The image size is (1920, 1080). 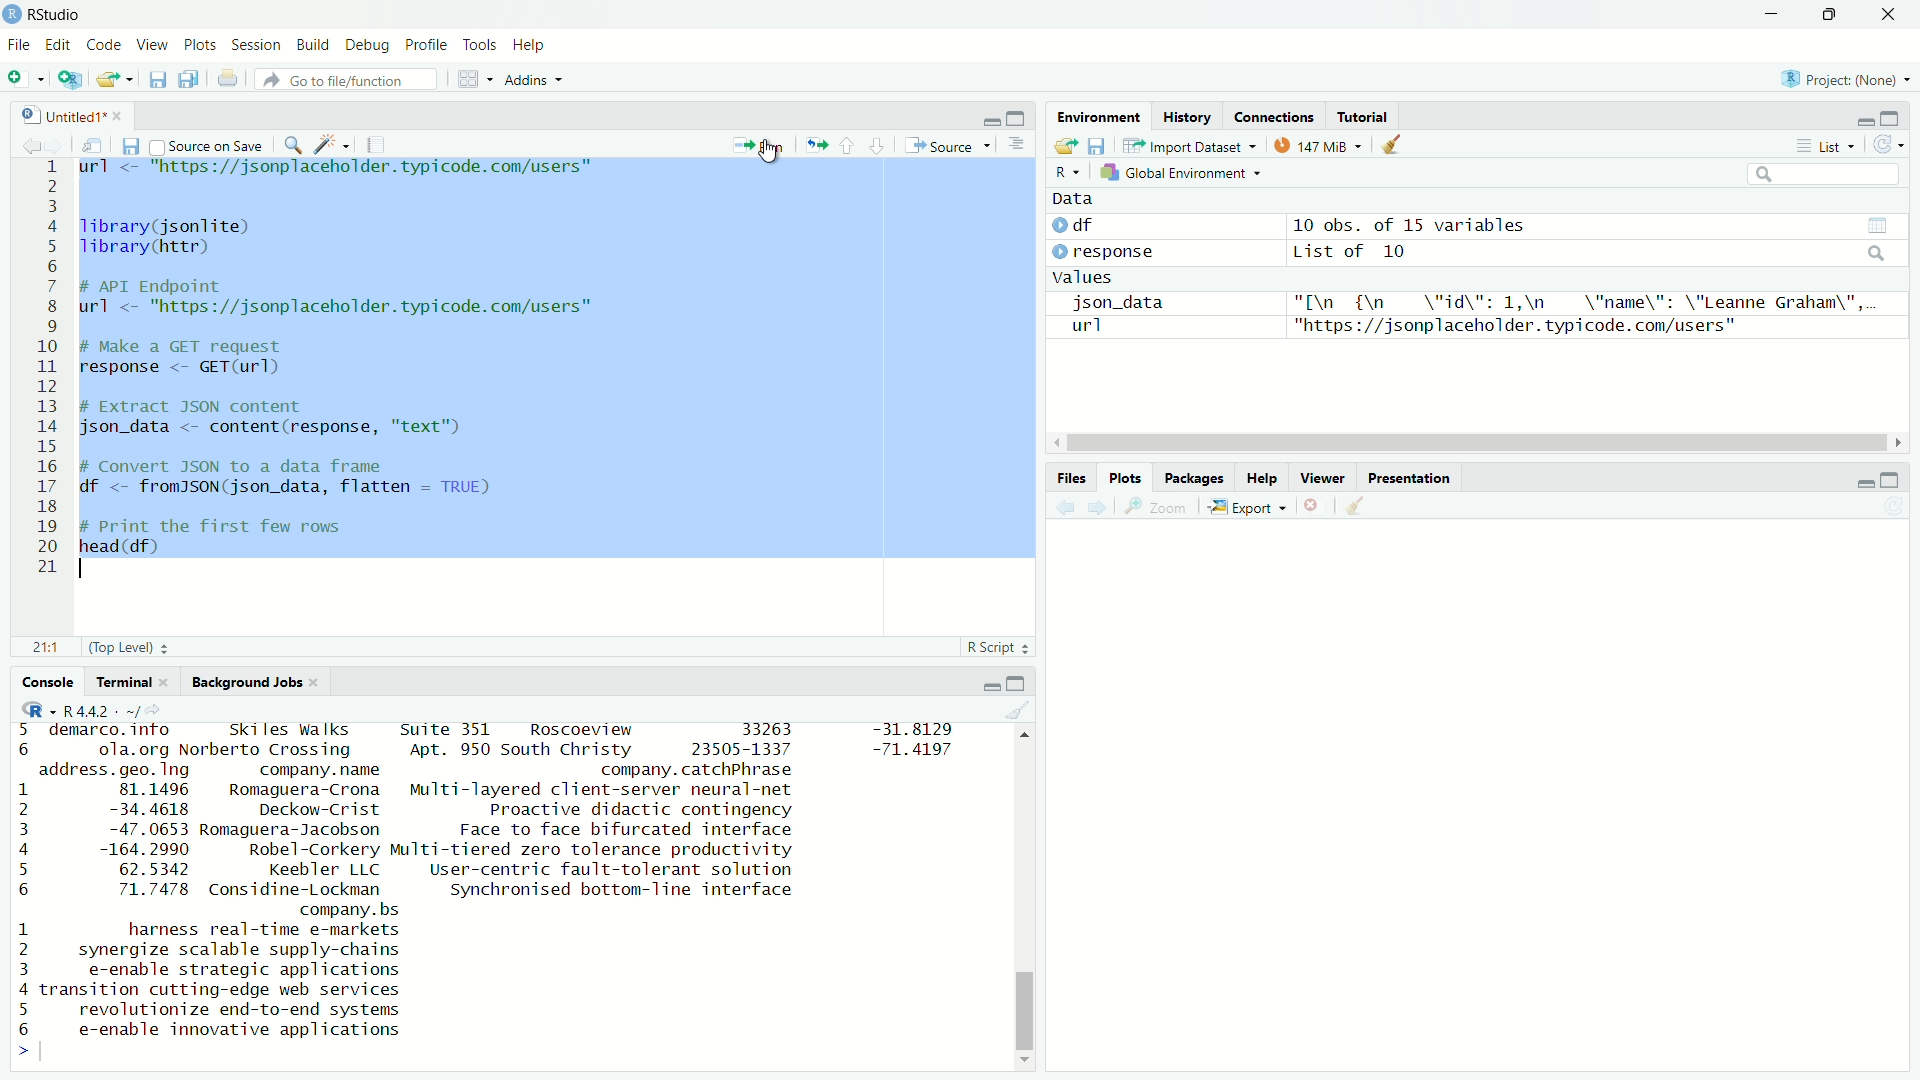 What do you see at coordinates (1356, 508) in the screenshot?
I see `Clear objects` at bounding box center [1356, 508].